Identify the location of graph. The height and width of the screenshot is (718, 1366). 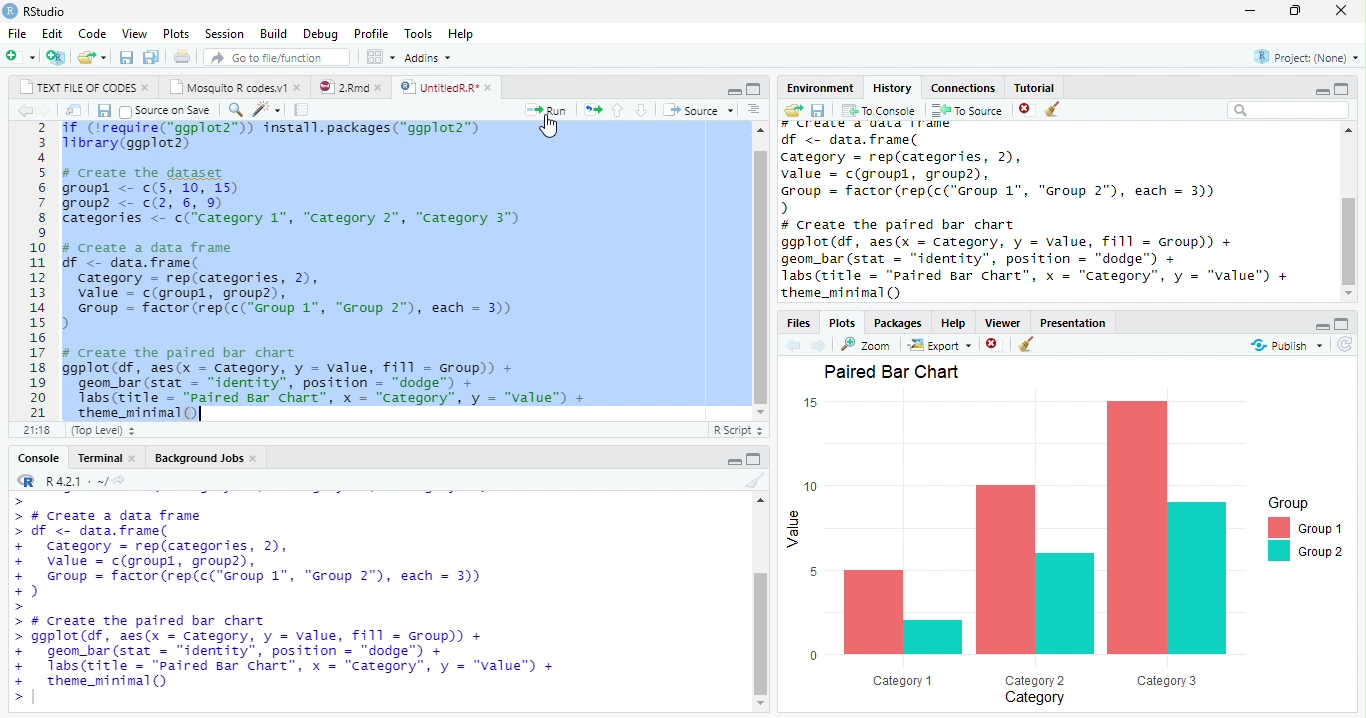
(1067, 533).